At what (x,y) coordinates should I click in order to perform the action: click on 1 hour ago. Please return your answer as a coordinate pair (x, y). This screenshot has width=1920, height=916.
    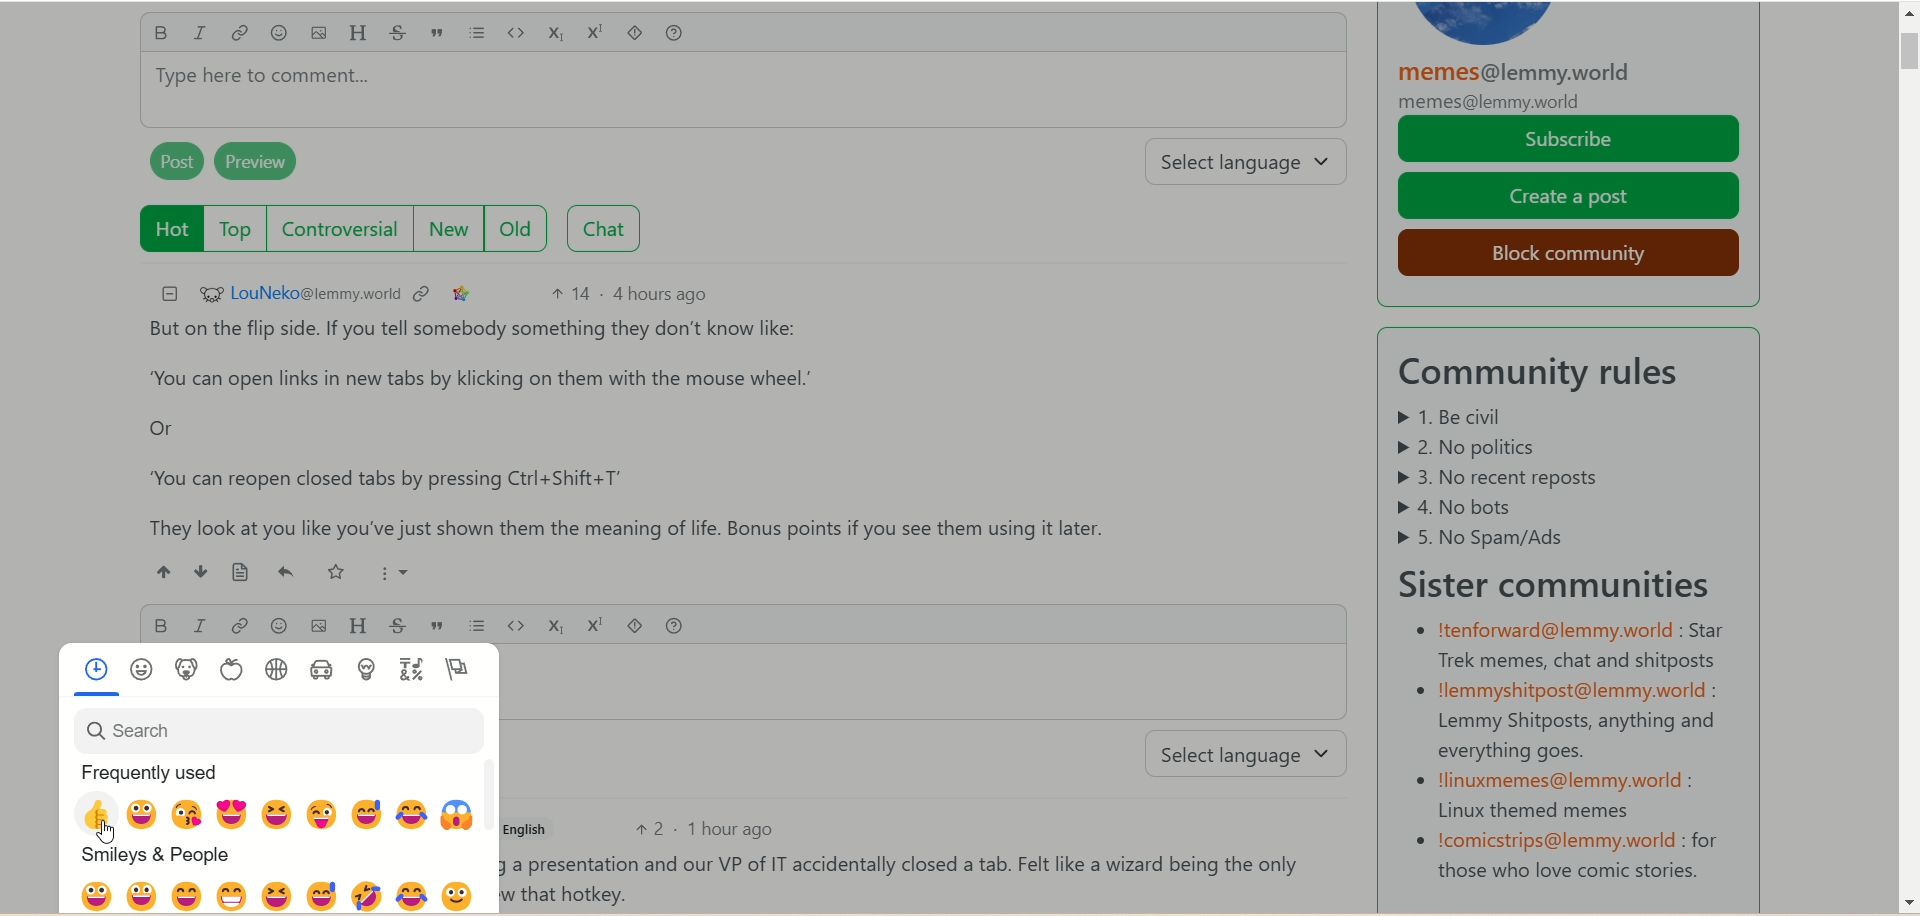
    Looking at the image, I should click on (740, 830).